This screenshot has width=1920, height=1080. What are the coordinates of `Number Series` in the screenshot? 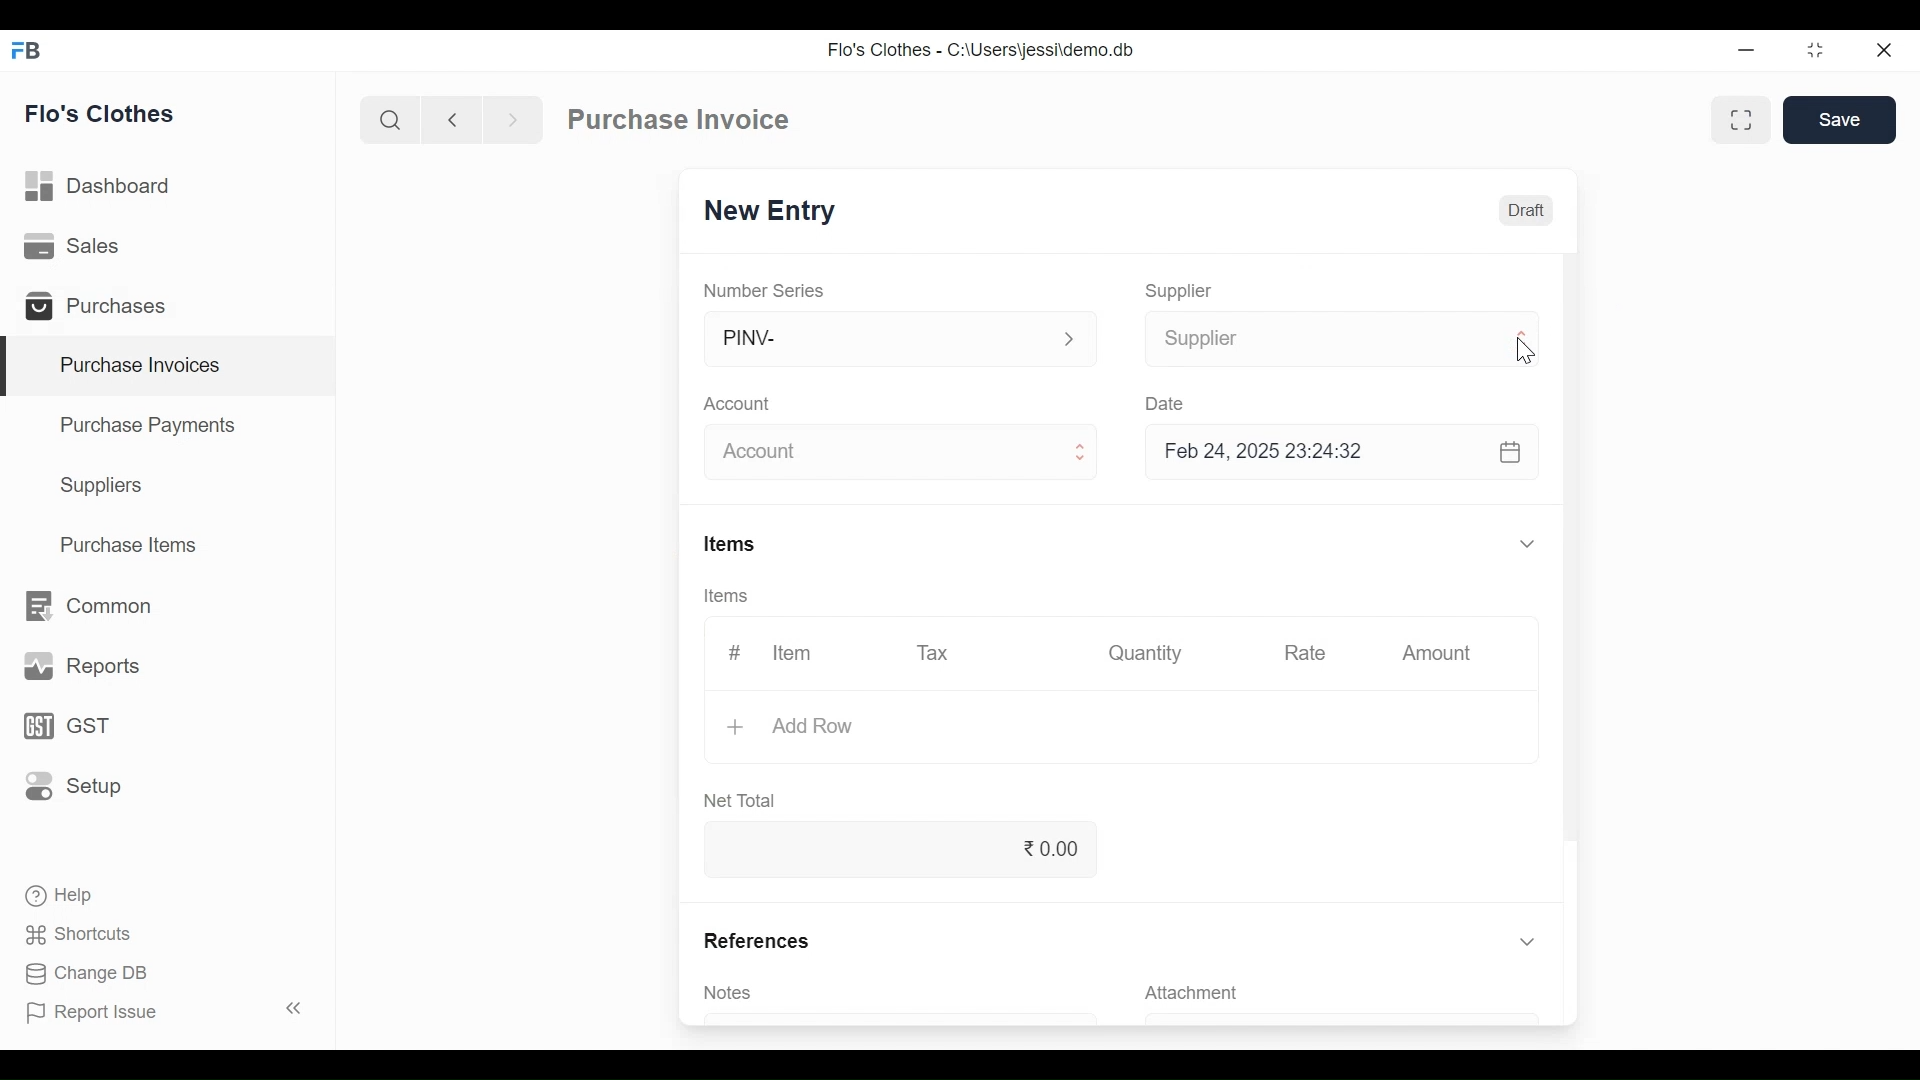 It's located at (765, 289).